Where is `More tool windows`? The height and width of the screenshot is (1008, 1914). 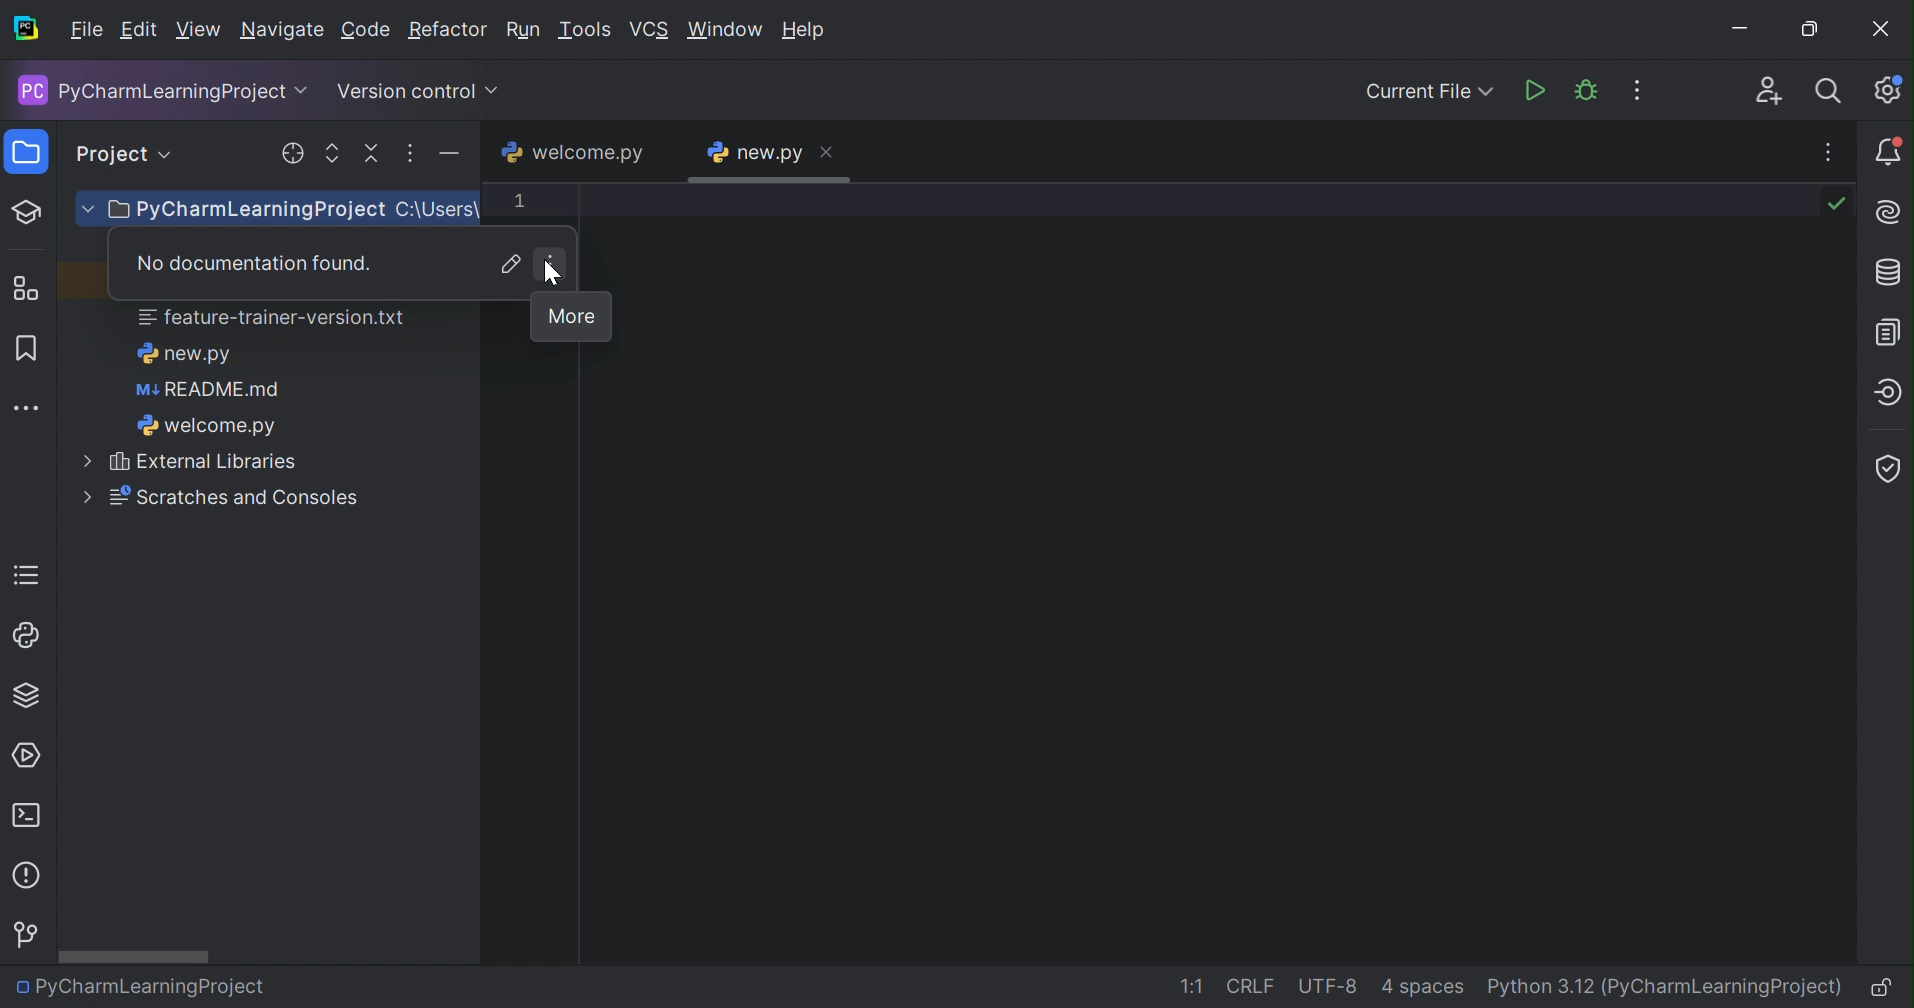 More tool windows is located at coordinates (28, 406).